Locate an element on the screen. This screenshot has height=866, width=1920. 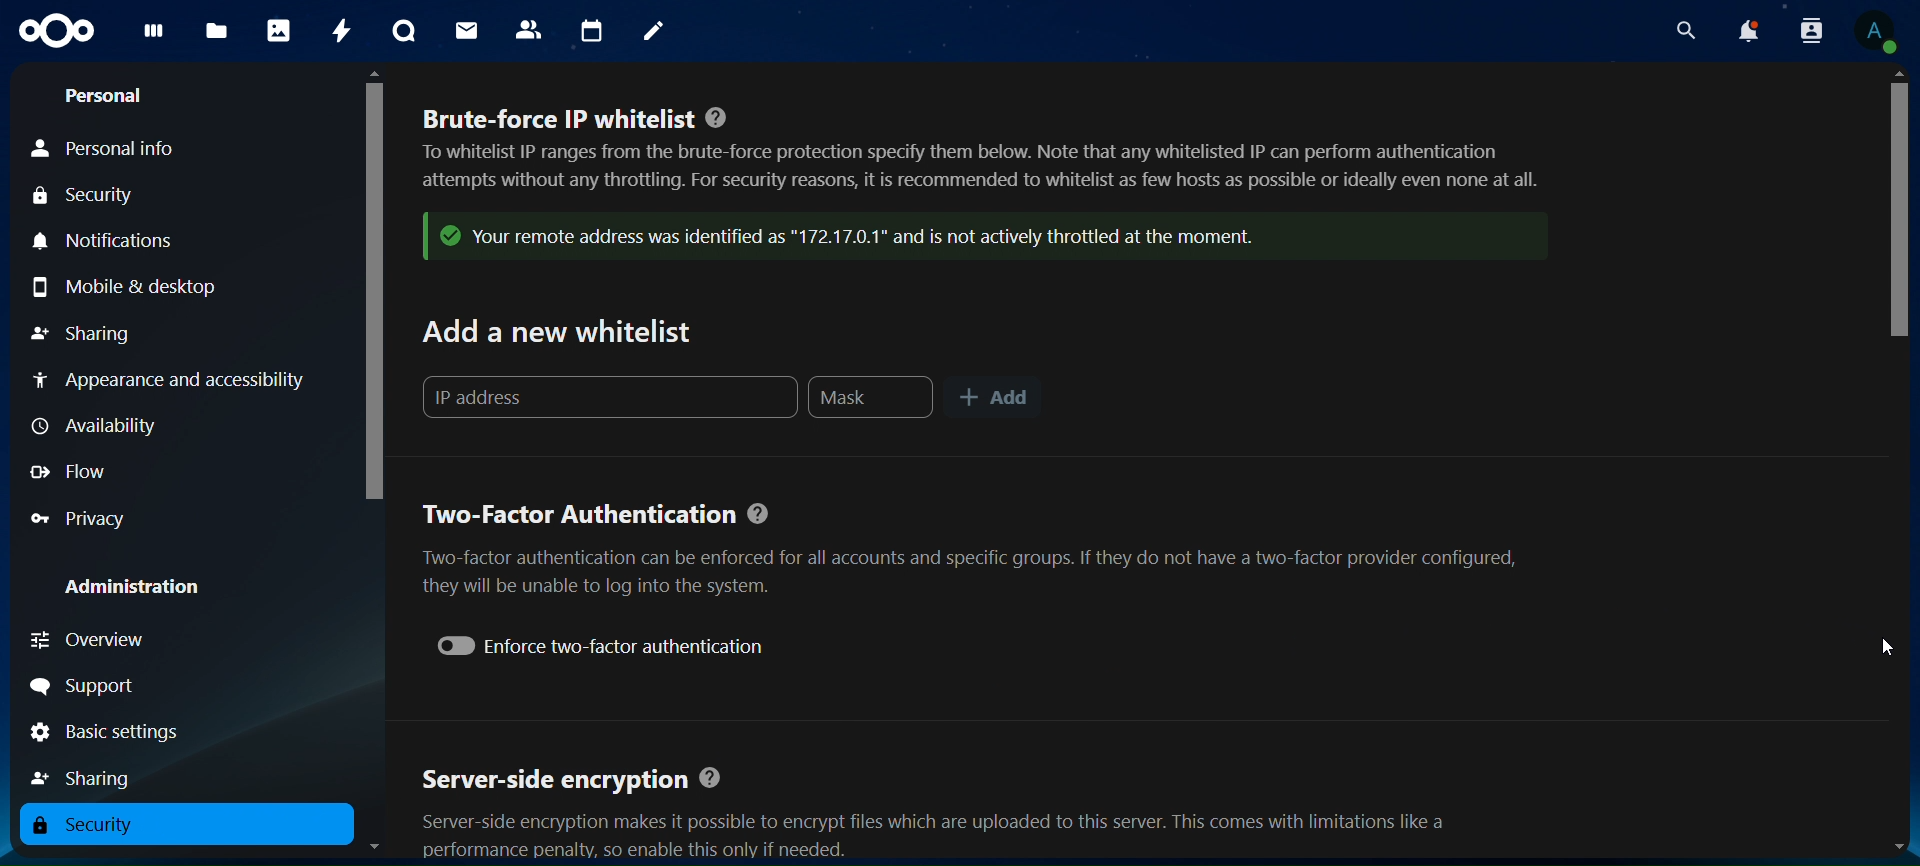
scrollbar is located at coordinates (1897, 199).